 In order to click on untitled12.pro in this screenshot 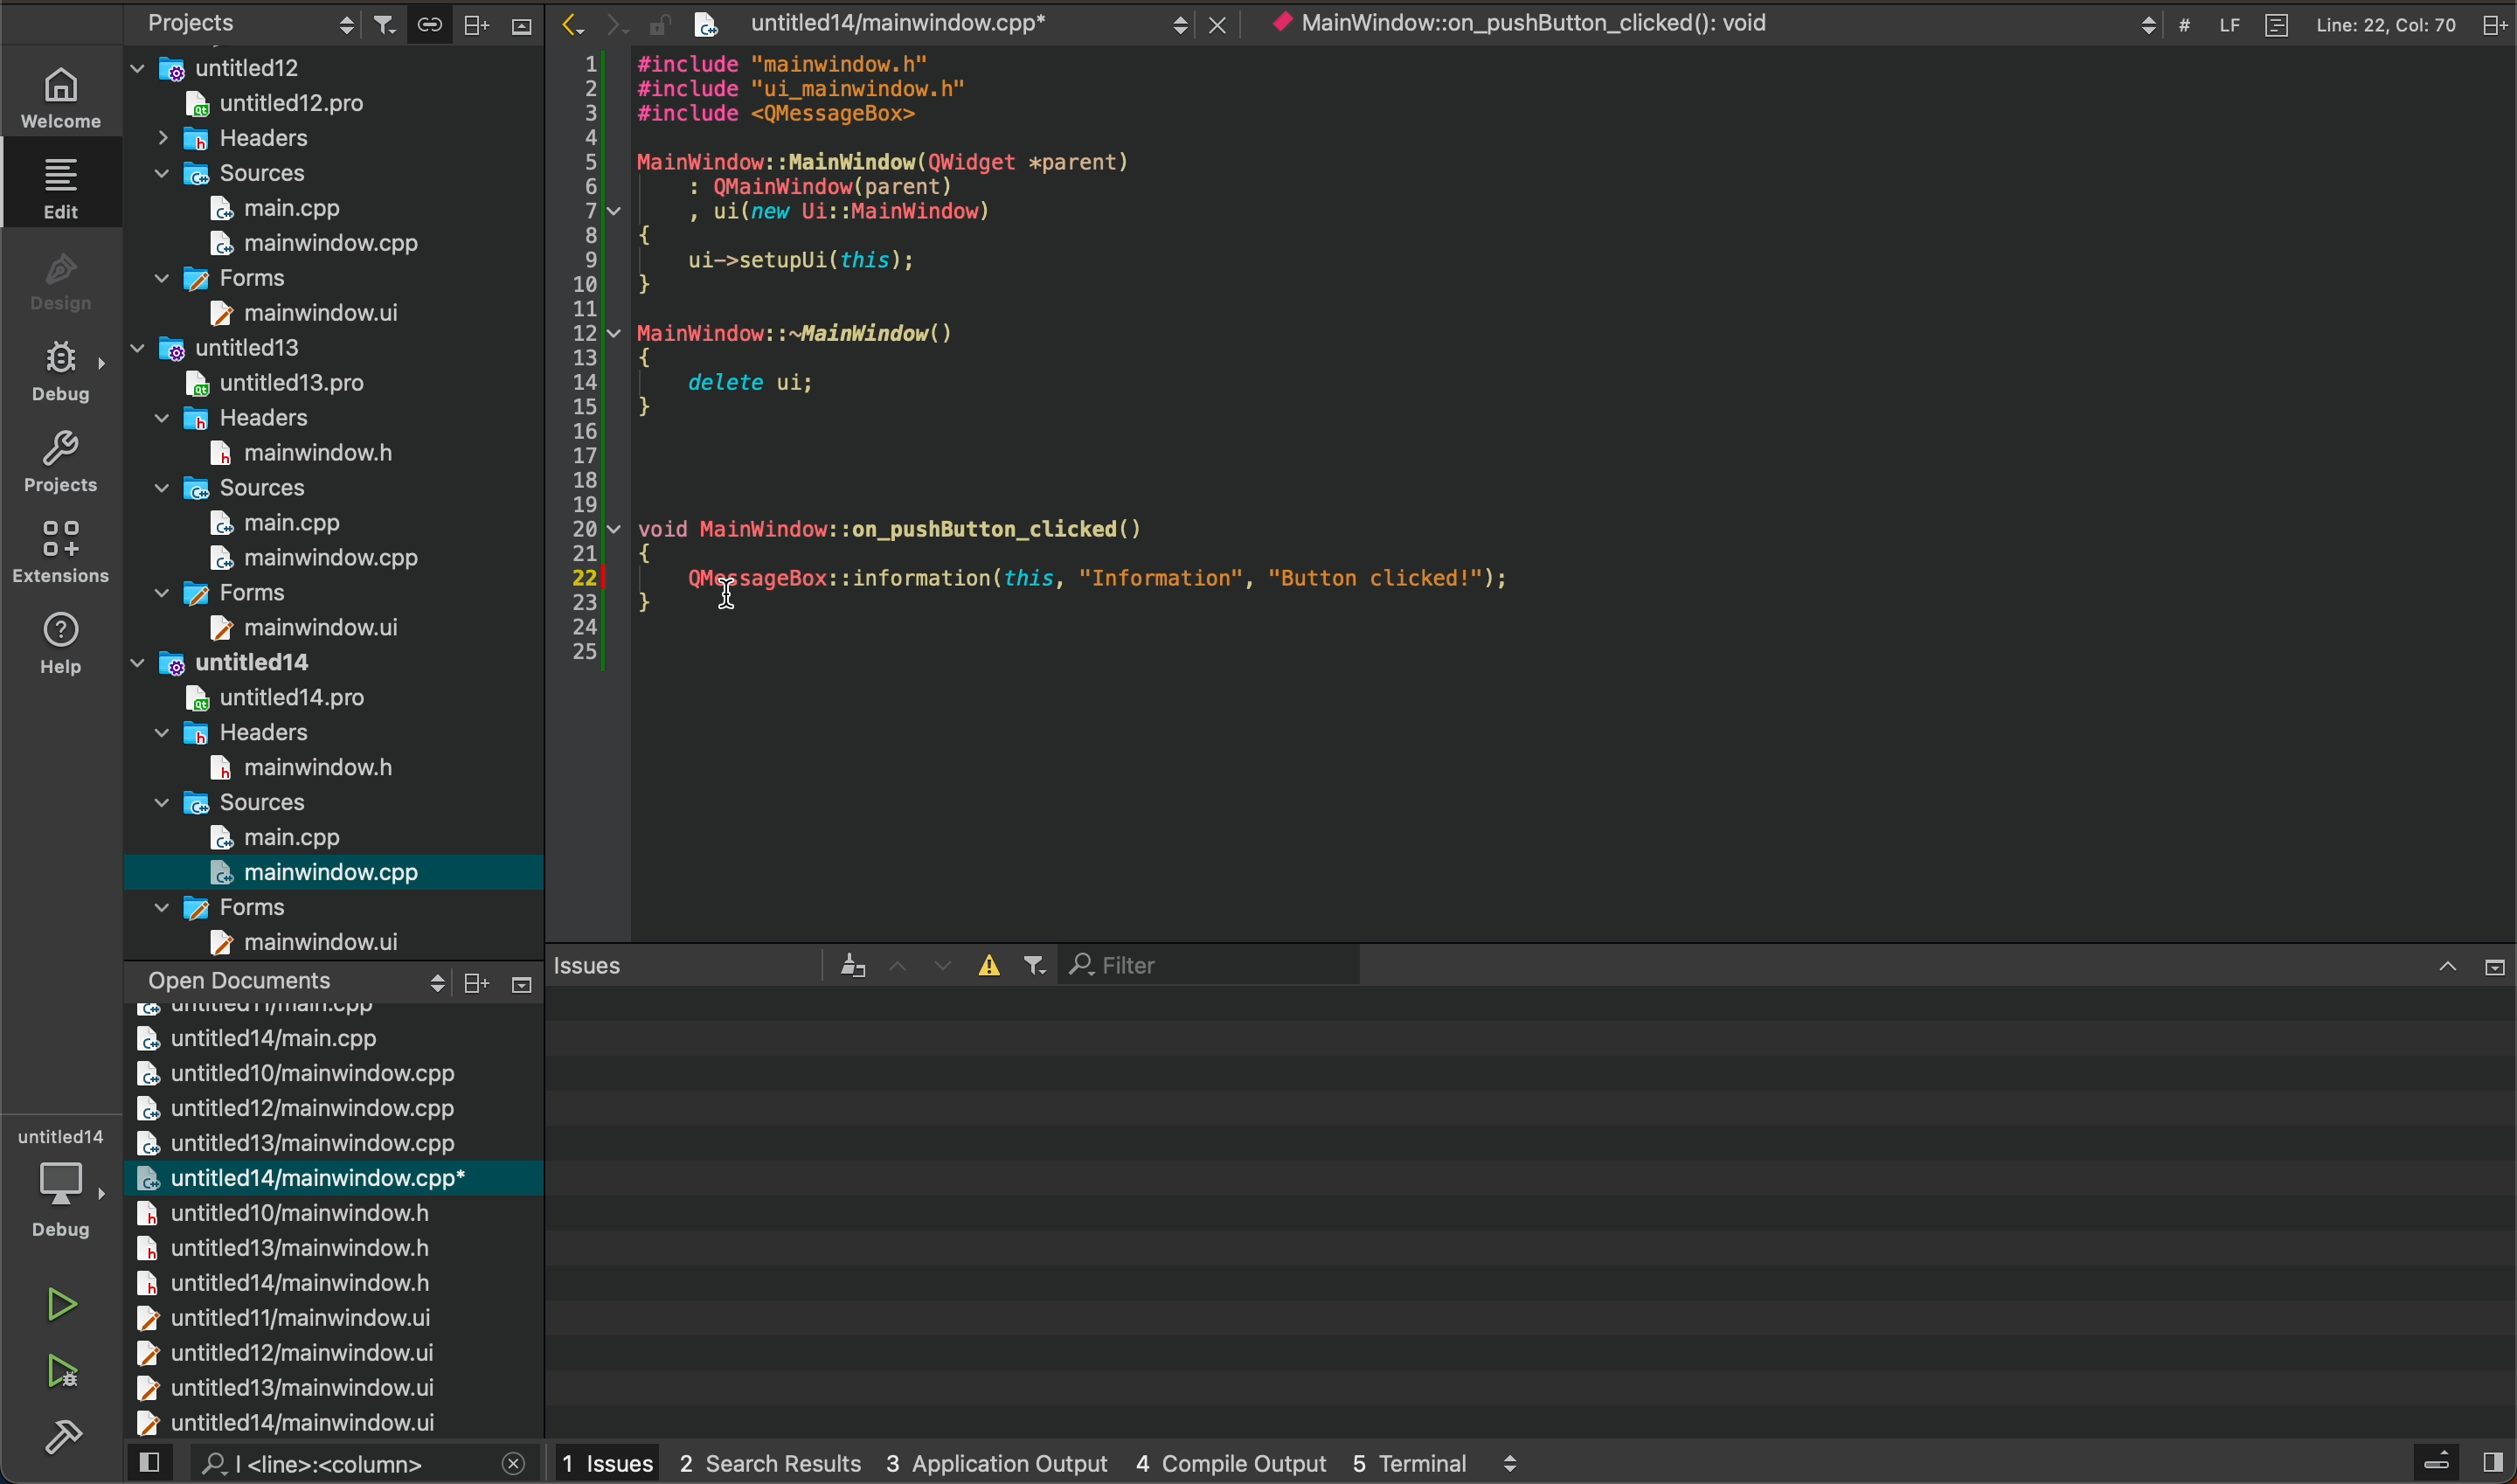, I will do `click(318, 106)`.